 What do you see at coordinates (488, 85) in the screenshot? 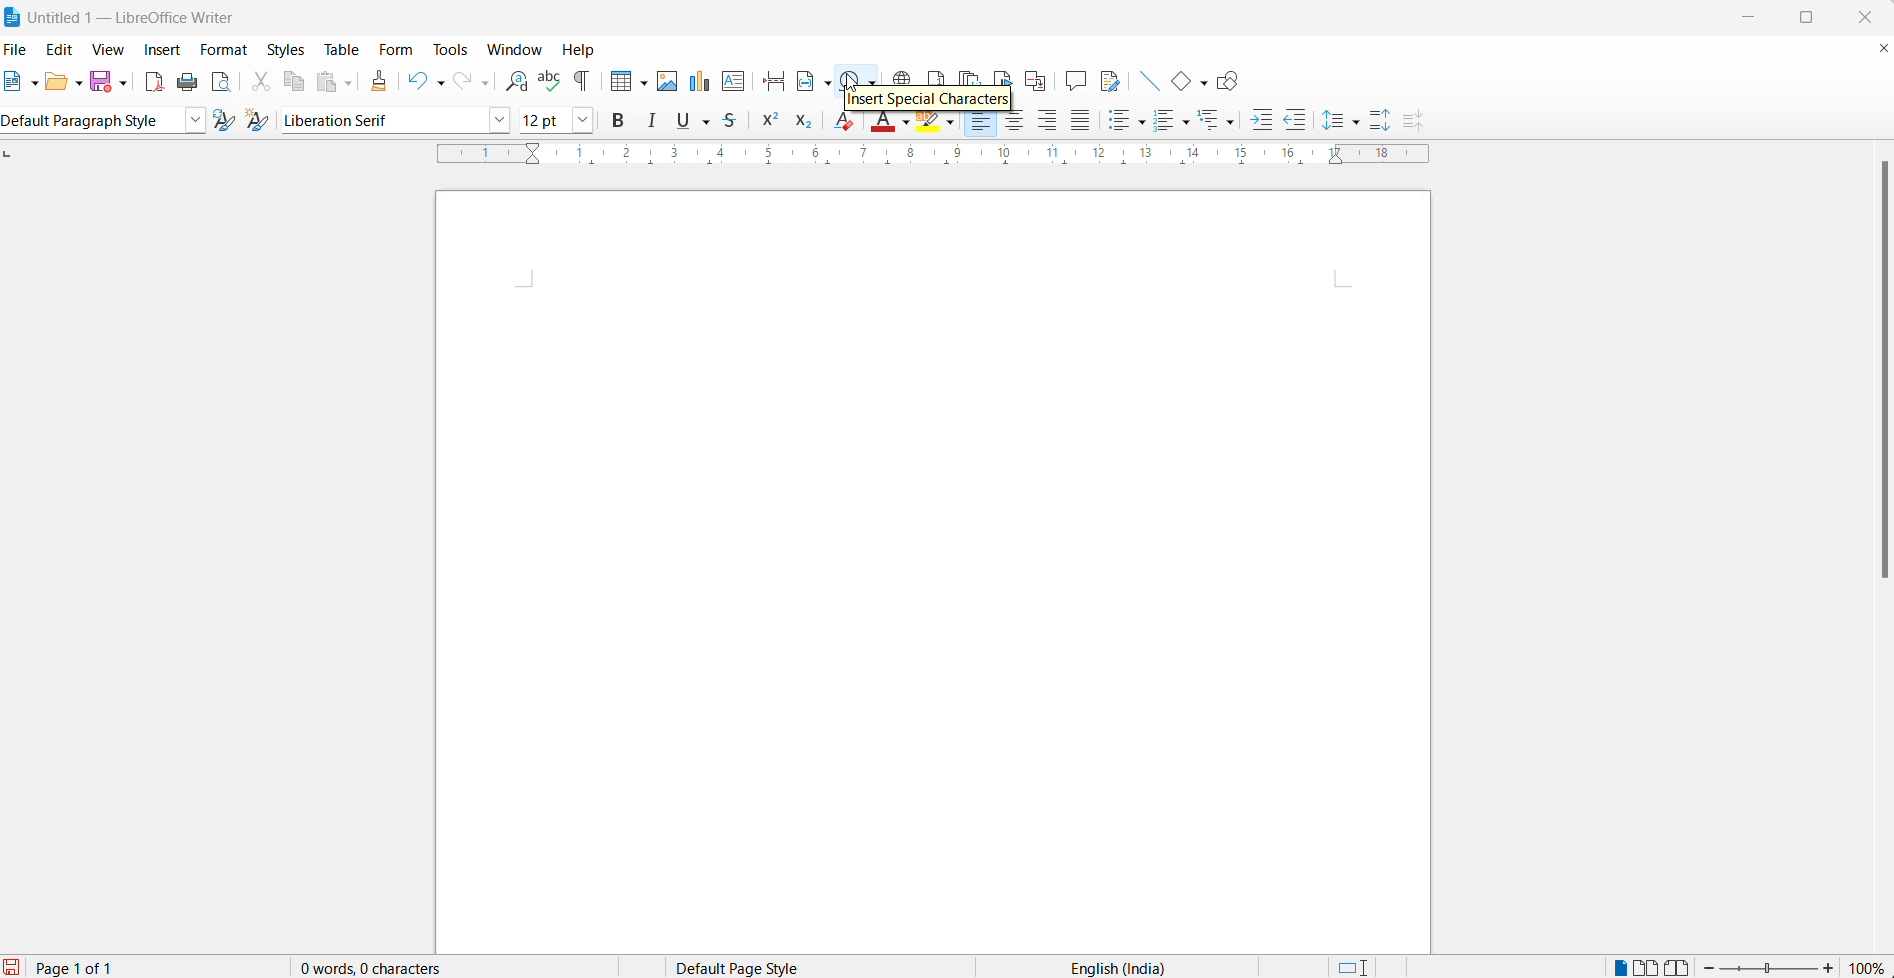
I see `redo options` at bounding box center [488, 85].